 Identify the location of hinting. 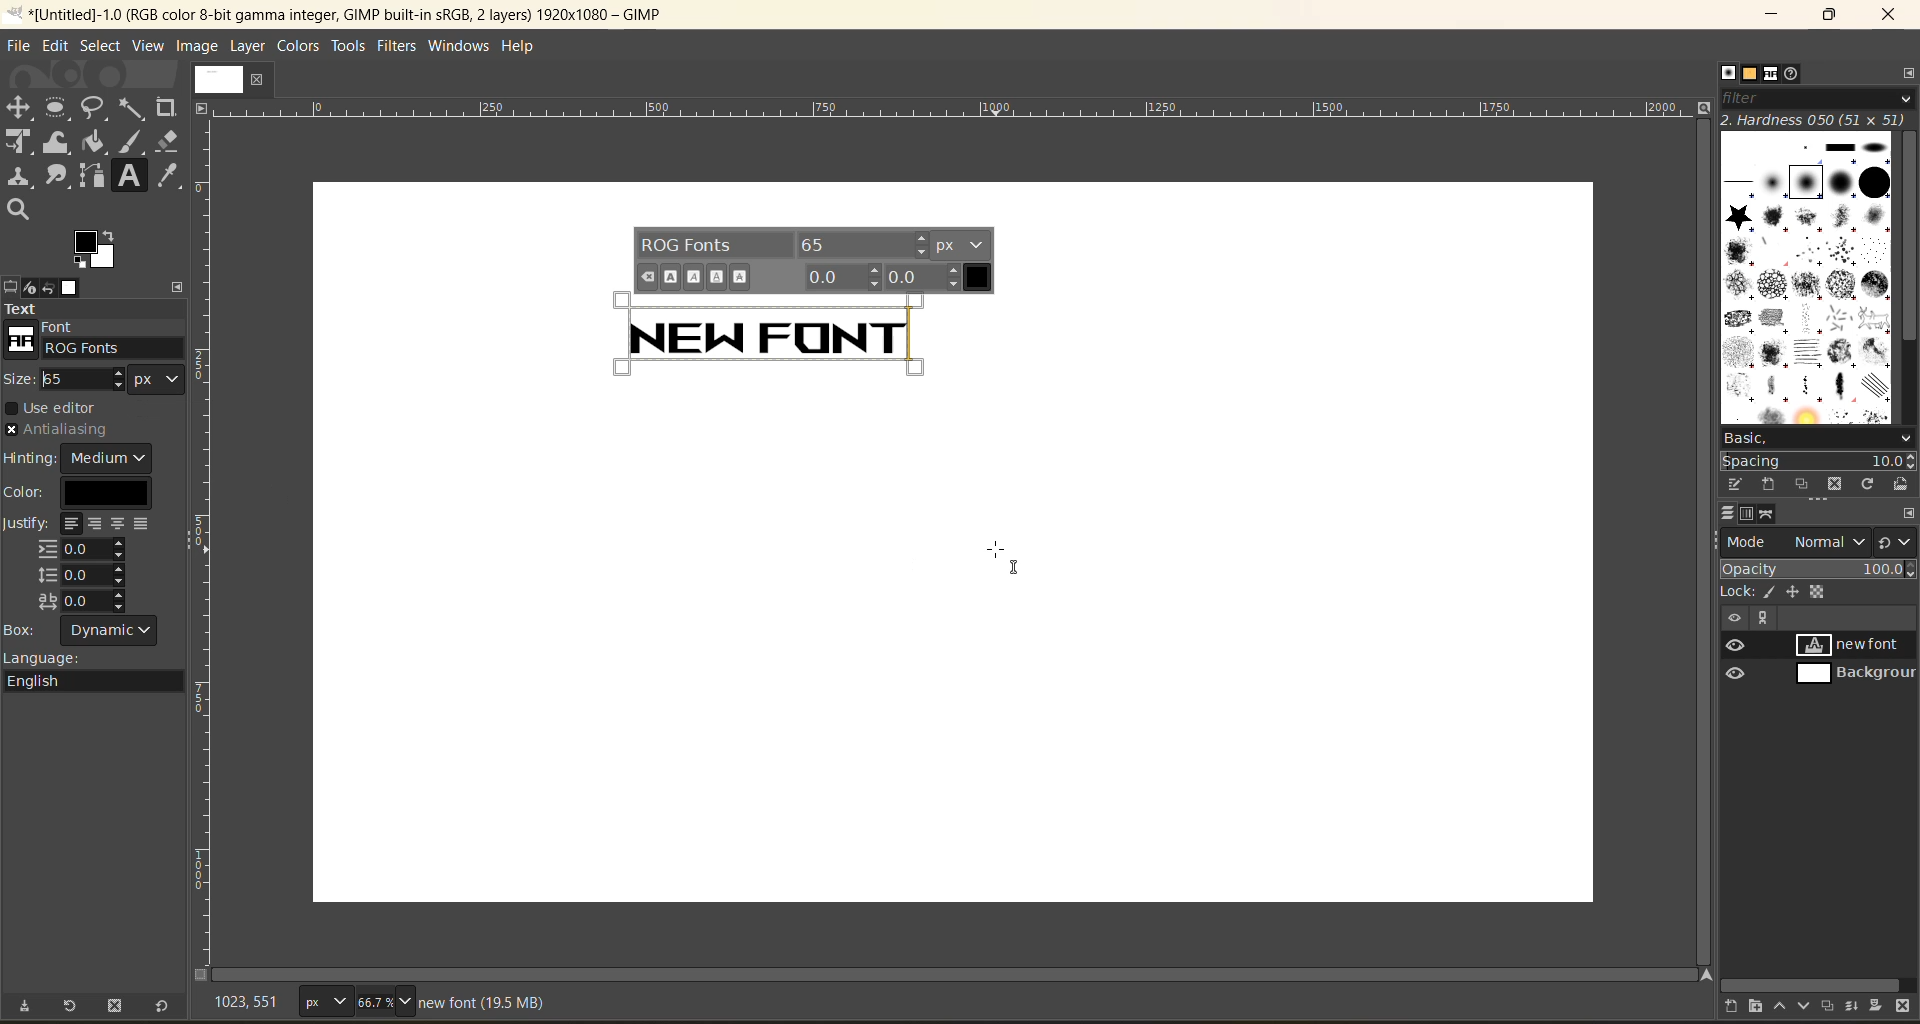
(83, 459).